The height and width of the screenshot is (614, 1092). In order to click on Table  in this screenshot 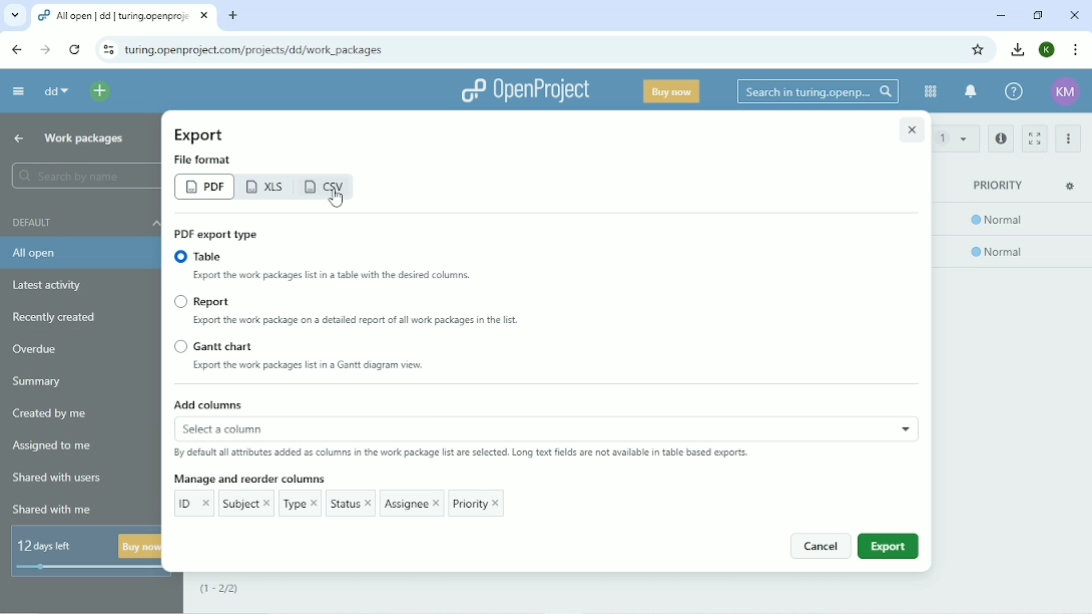, I will do `click(201, 256)`.